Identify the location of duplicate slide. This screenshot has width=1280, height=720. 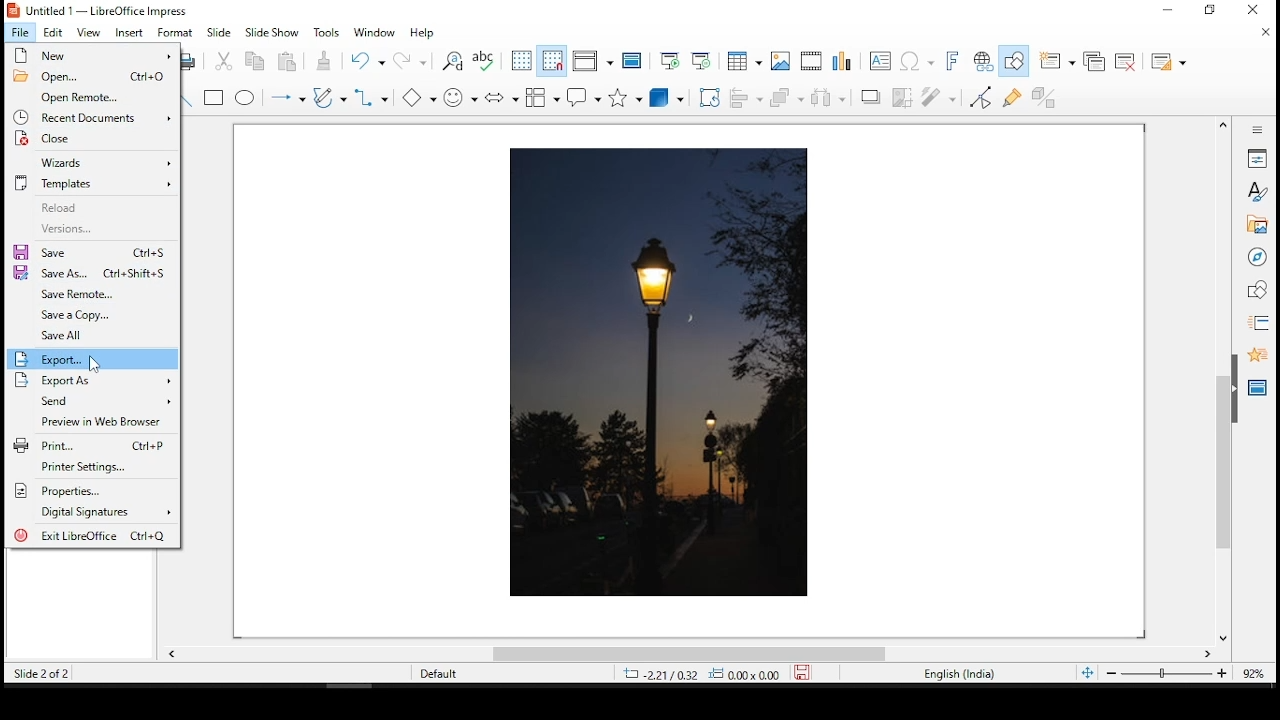
(1096, 63).